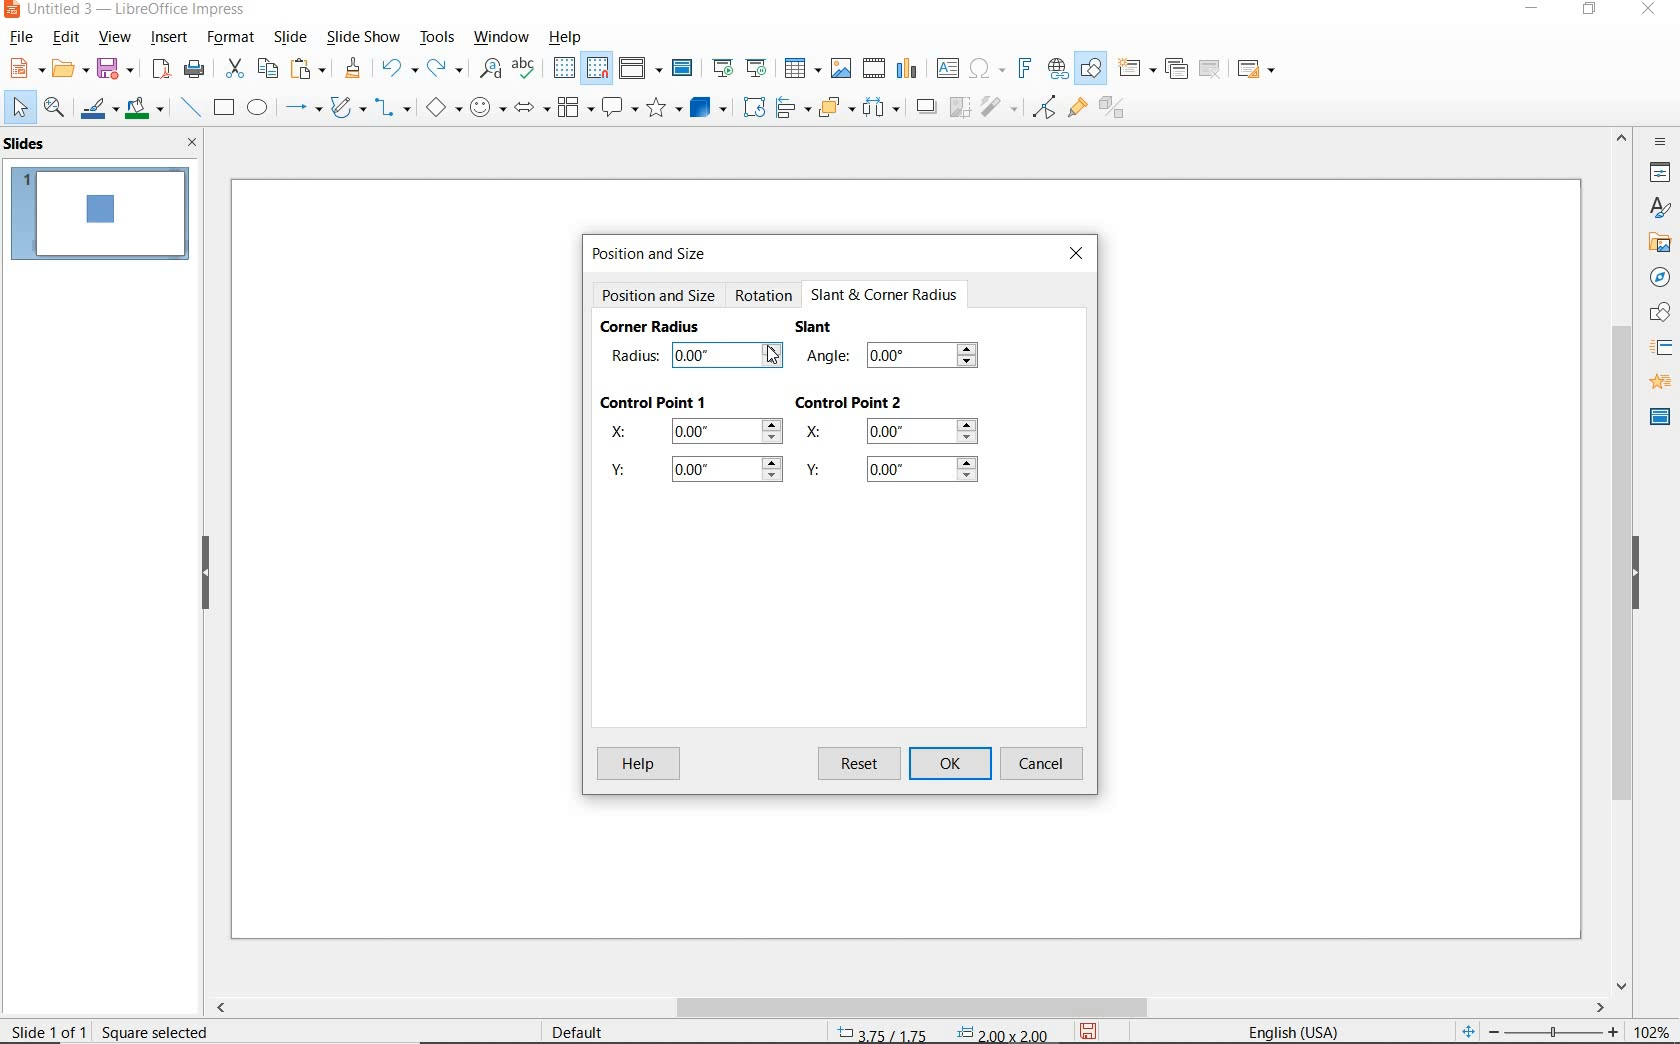 This screenshot has width=1680, height=1044. I want to click on RESET, so click(859, 762).